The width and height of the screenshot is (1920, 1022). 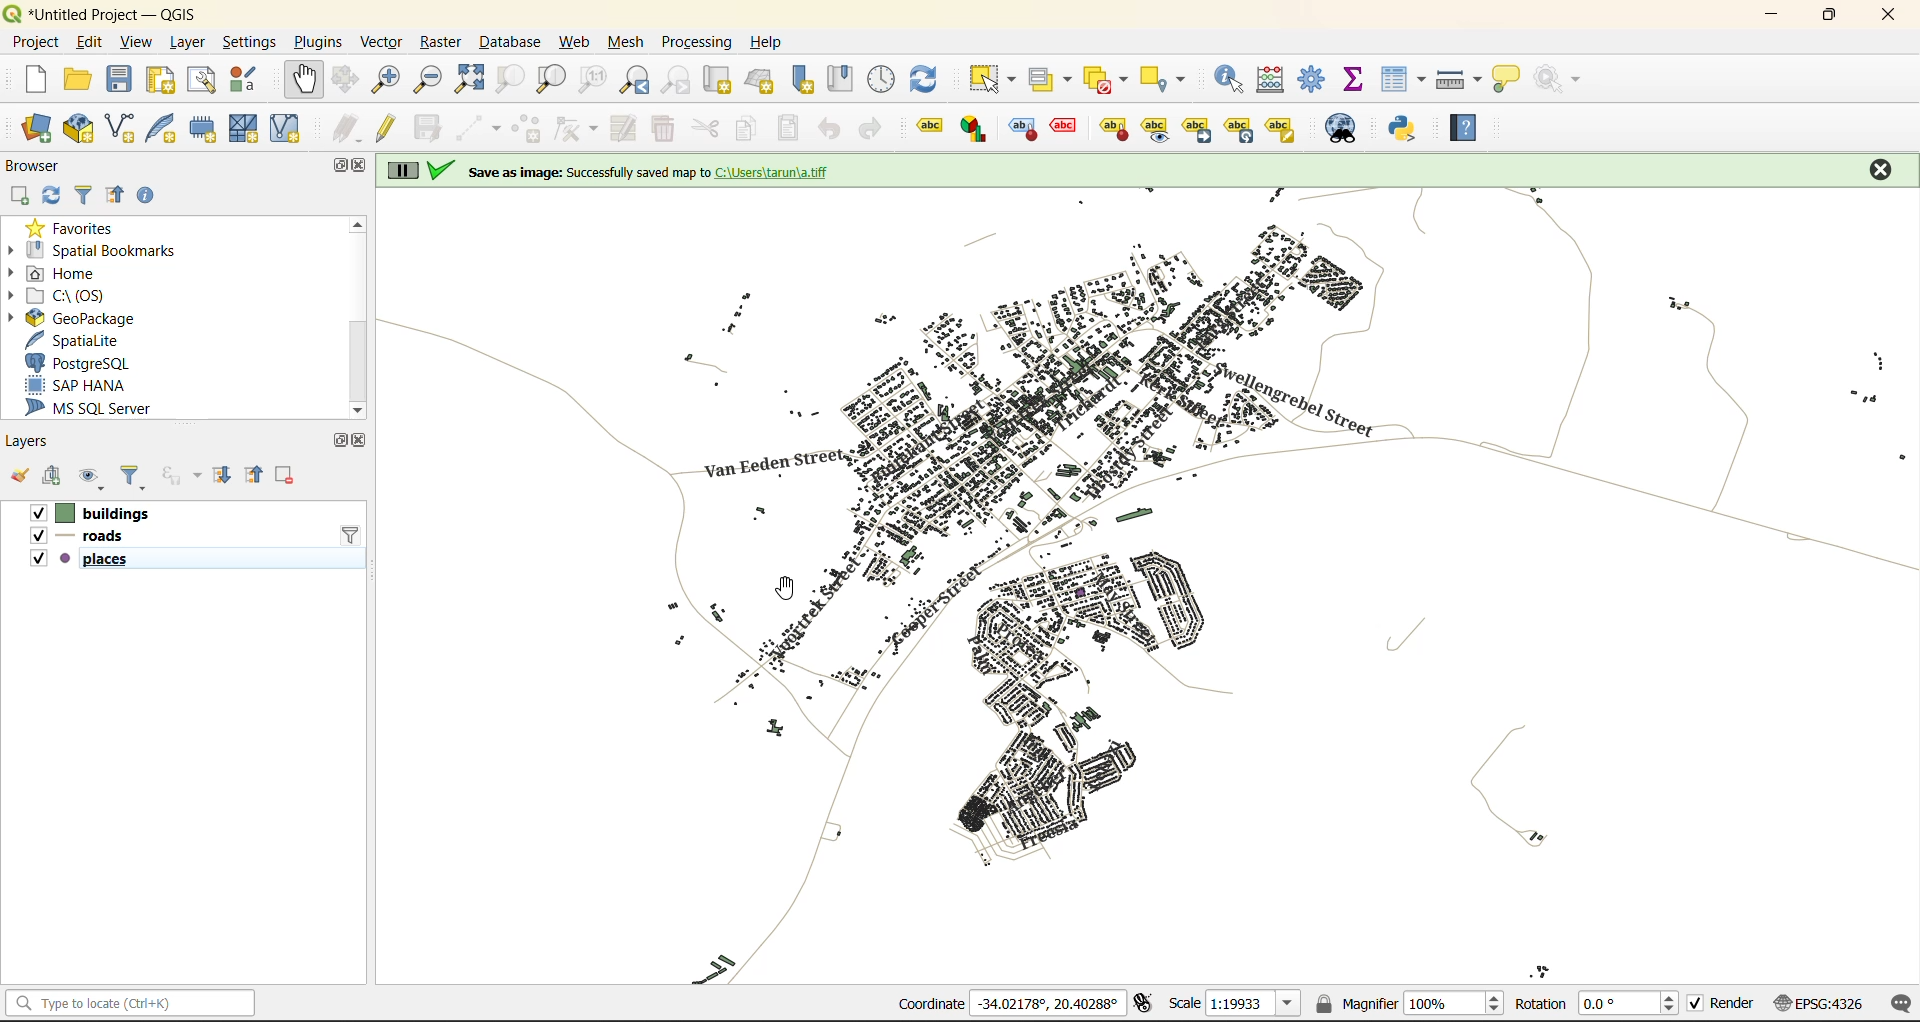 I want to click on zoom selection, so click(x=506, y=80).